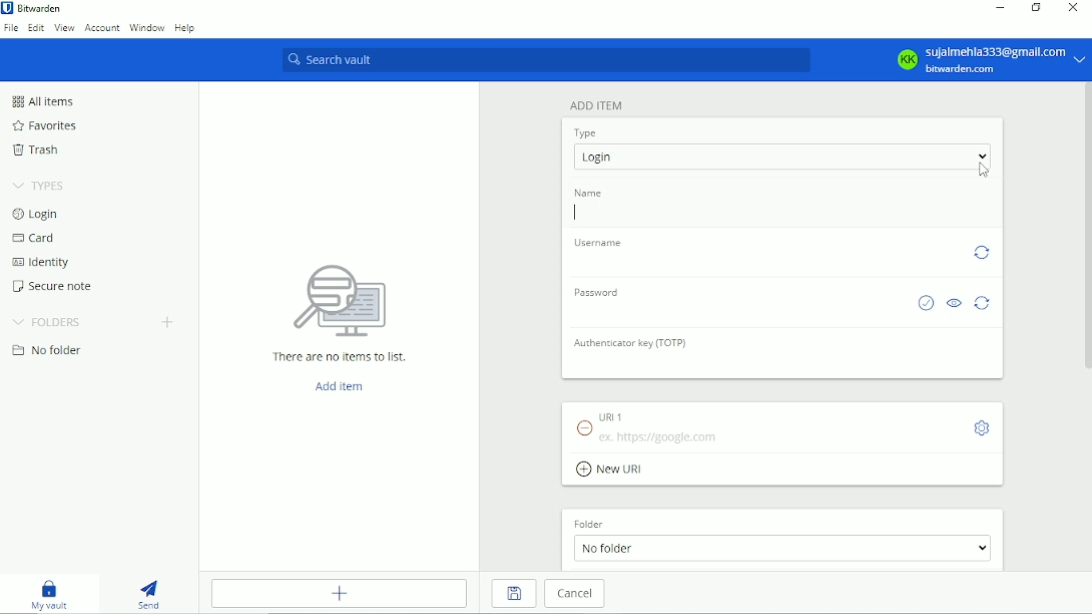 This screenshot has width=1092, height=614. What do you see at coordinates (47, 351) in the screenshot?
I see `No folder` at bounding box center [47, 351].